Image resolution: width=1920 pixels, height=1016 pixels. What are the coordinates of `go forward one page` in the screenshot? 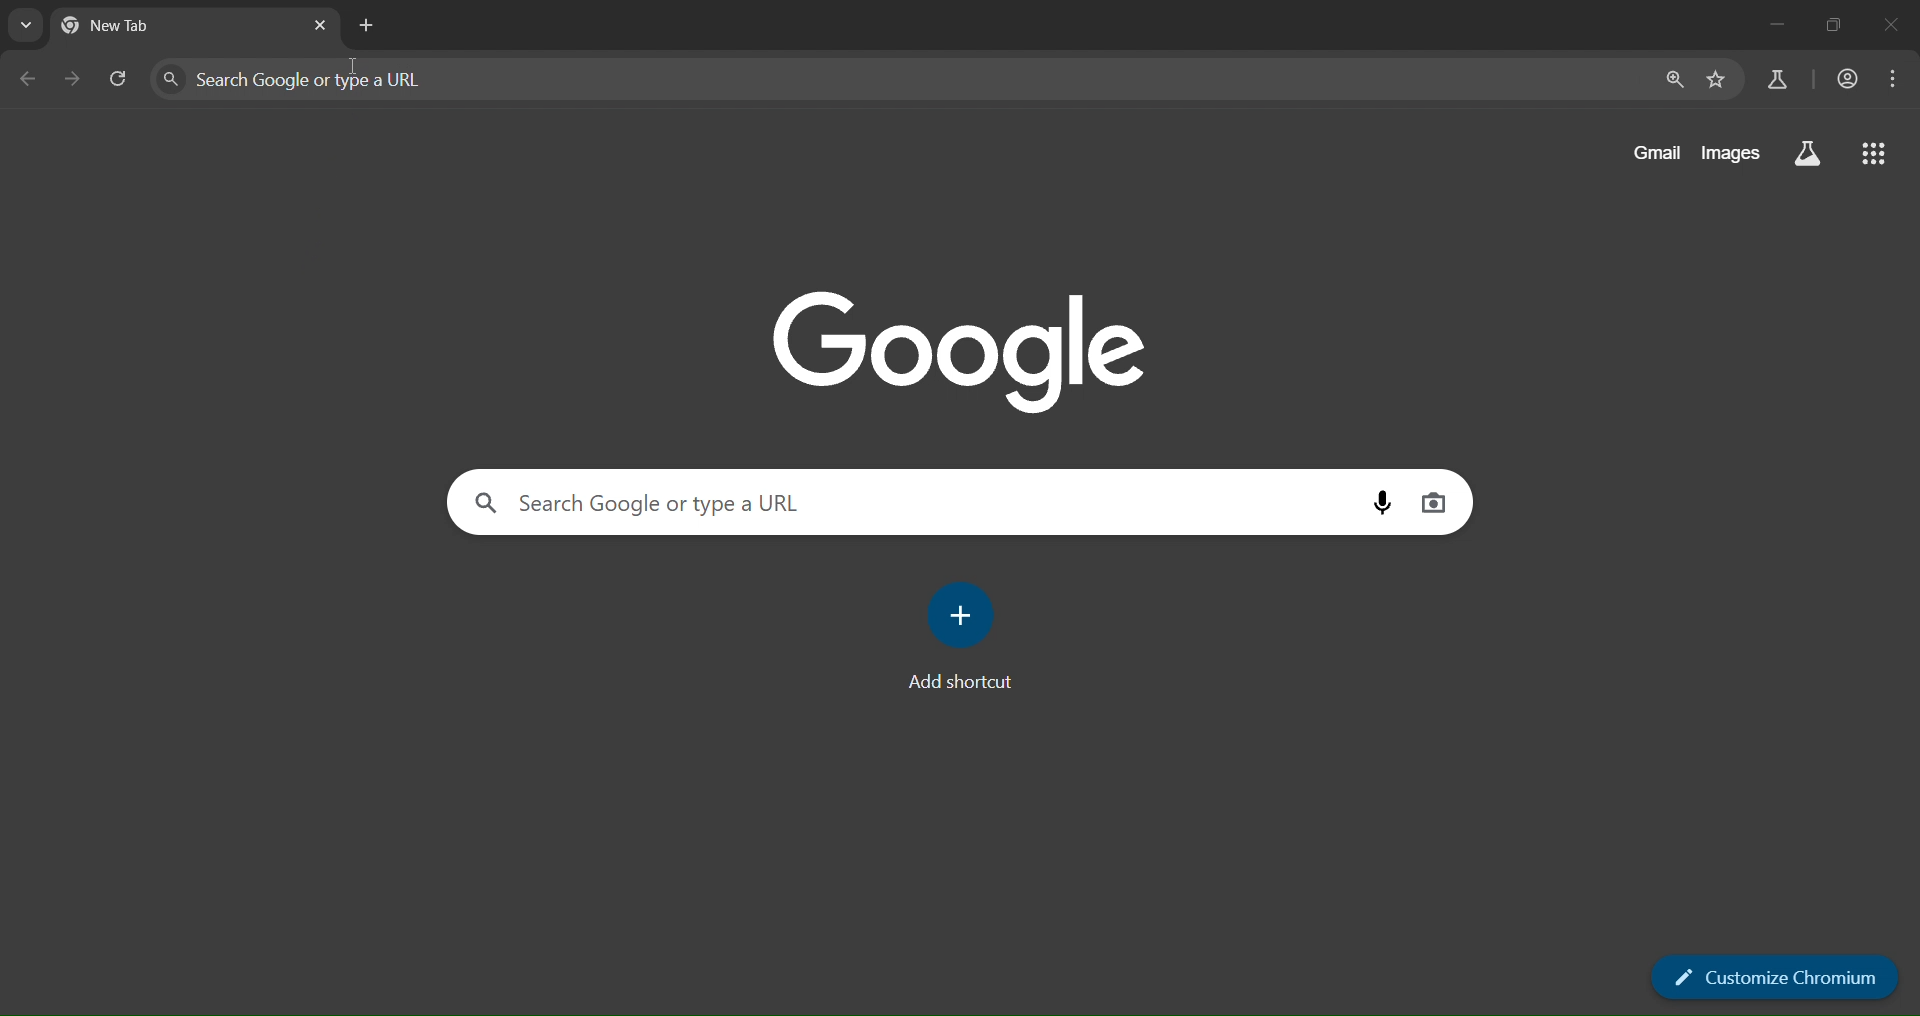 It's located at (75, 81).